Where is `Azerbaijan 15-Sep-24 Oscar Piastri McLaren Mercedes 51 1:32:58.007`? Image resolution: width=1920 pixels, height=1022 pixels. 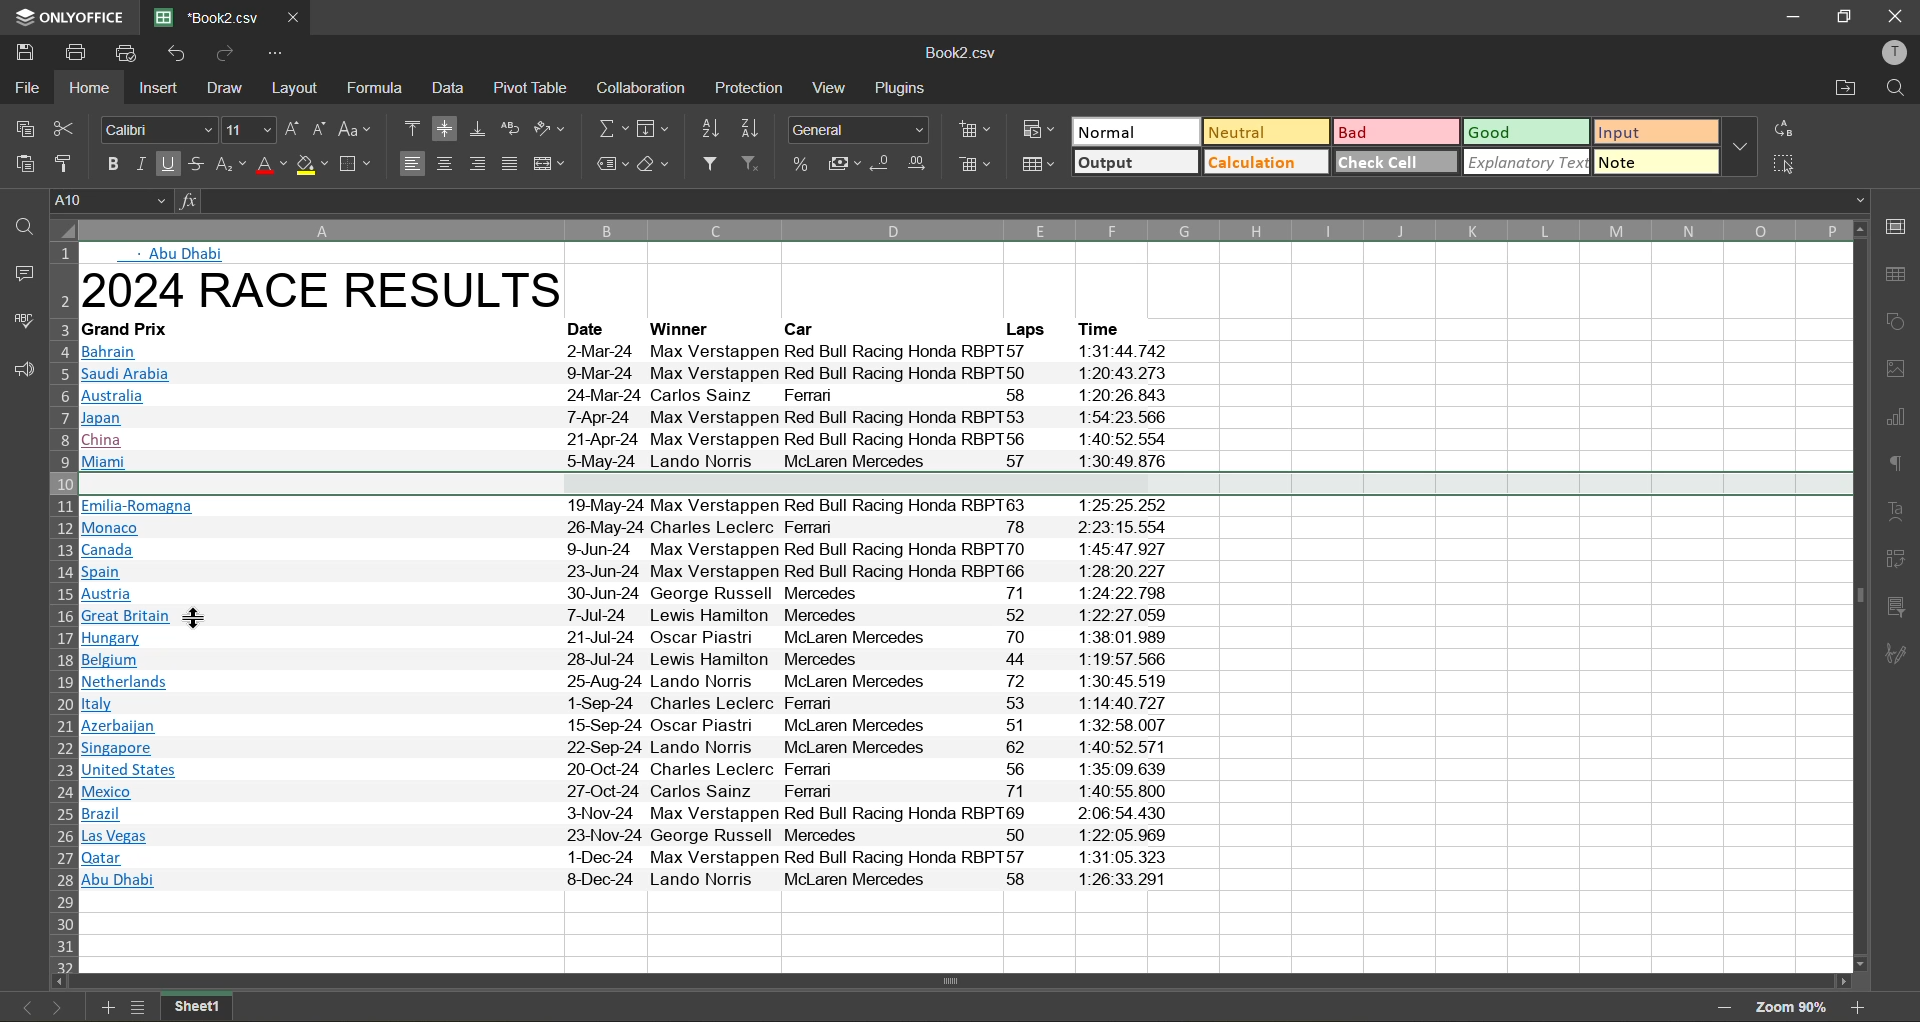 Azerbaijan 15-Sep-24 Oscar Piastri McLaren Mercedes 51 1:32:58.007 is located at coordinates (629, 726).